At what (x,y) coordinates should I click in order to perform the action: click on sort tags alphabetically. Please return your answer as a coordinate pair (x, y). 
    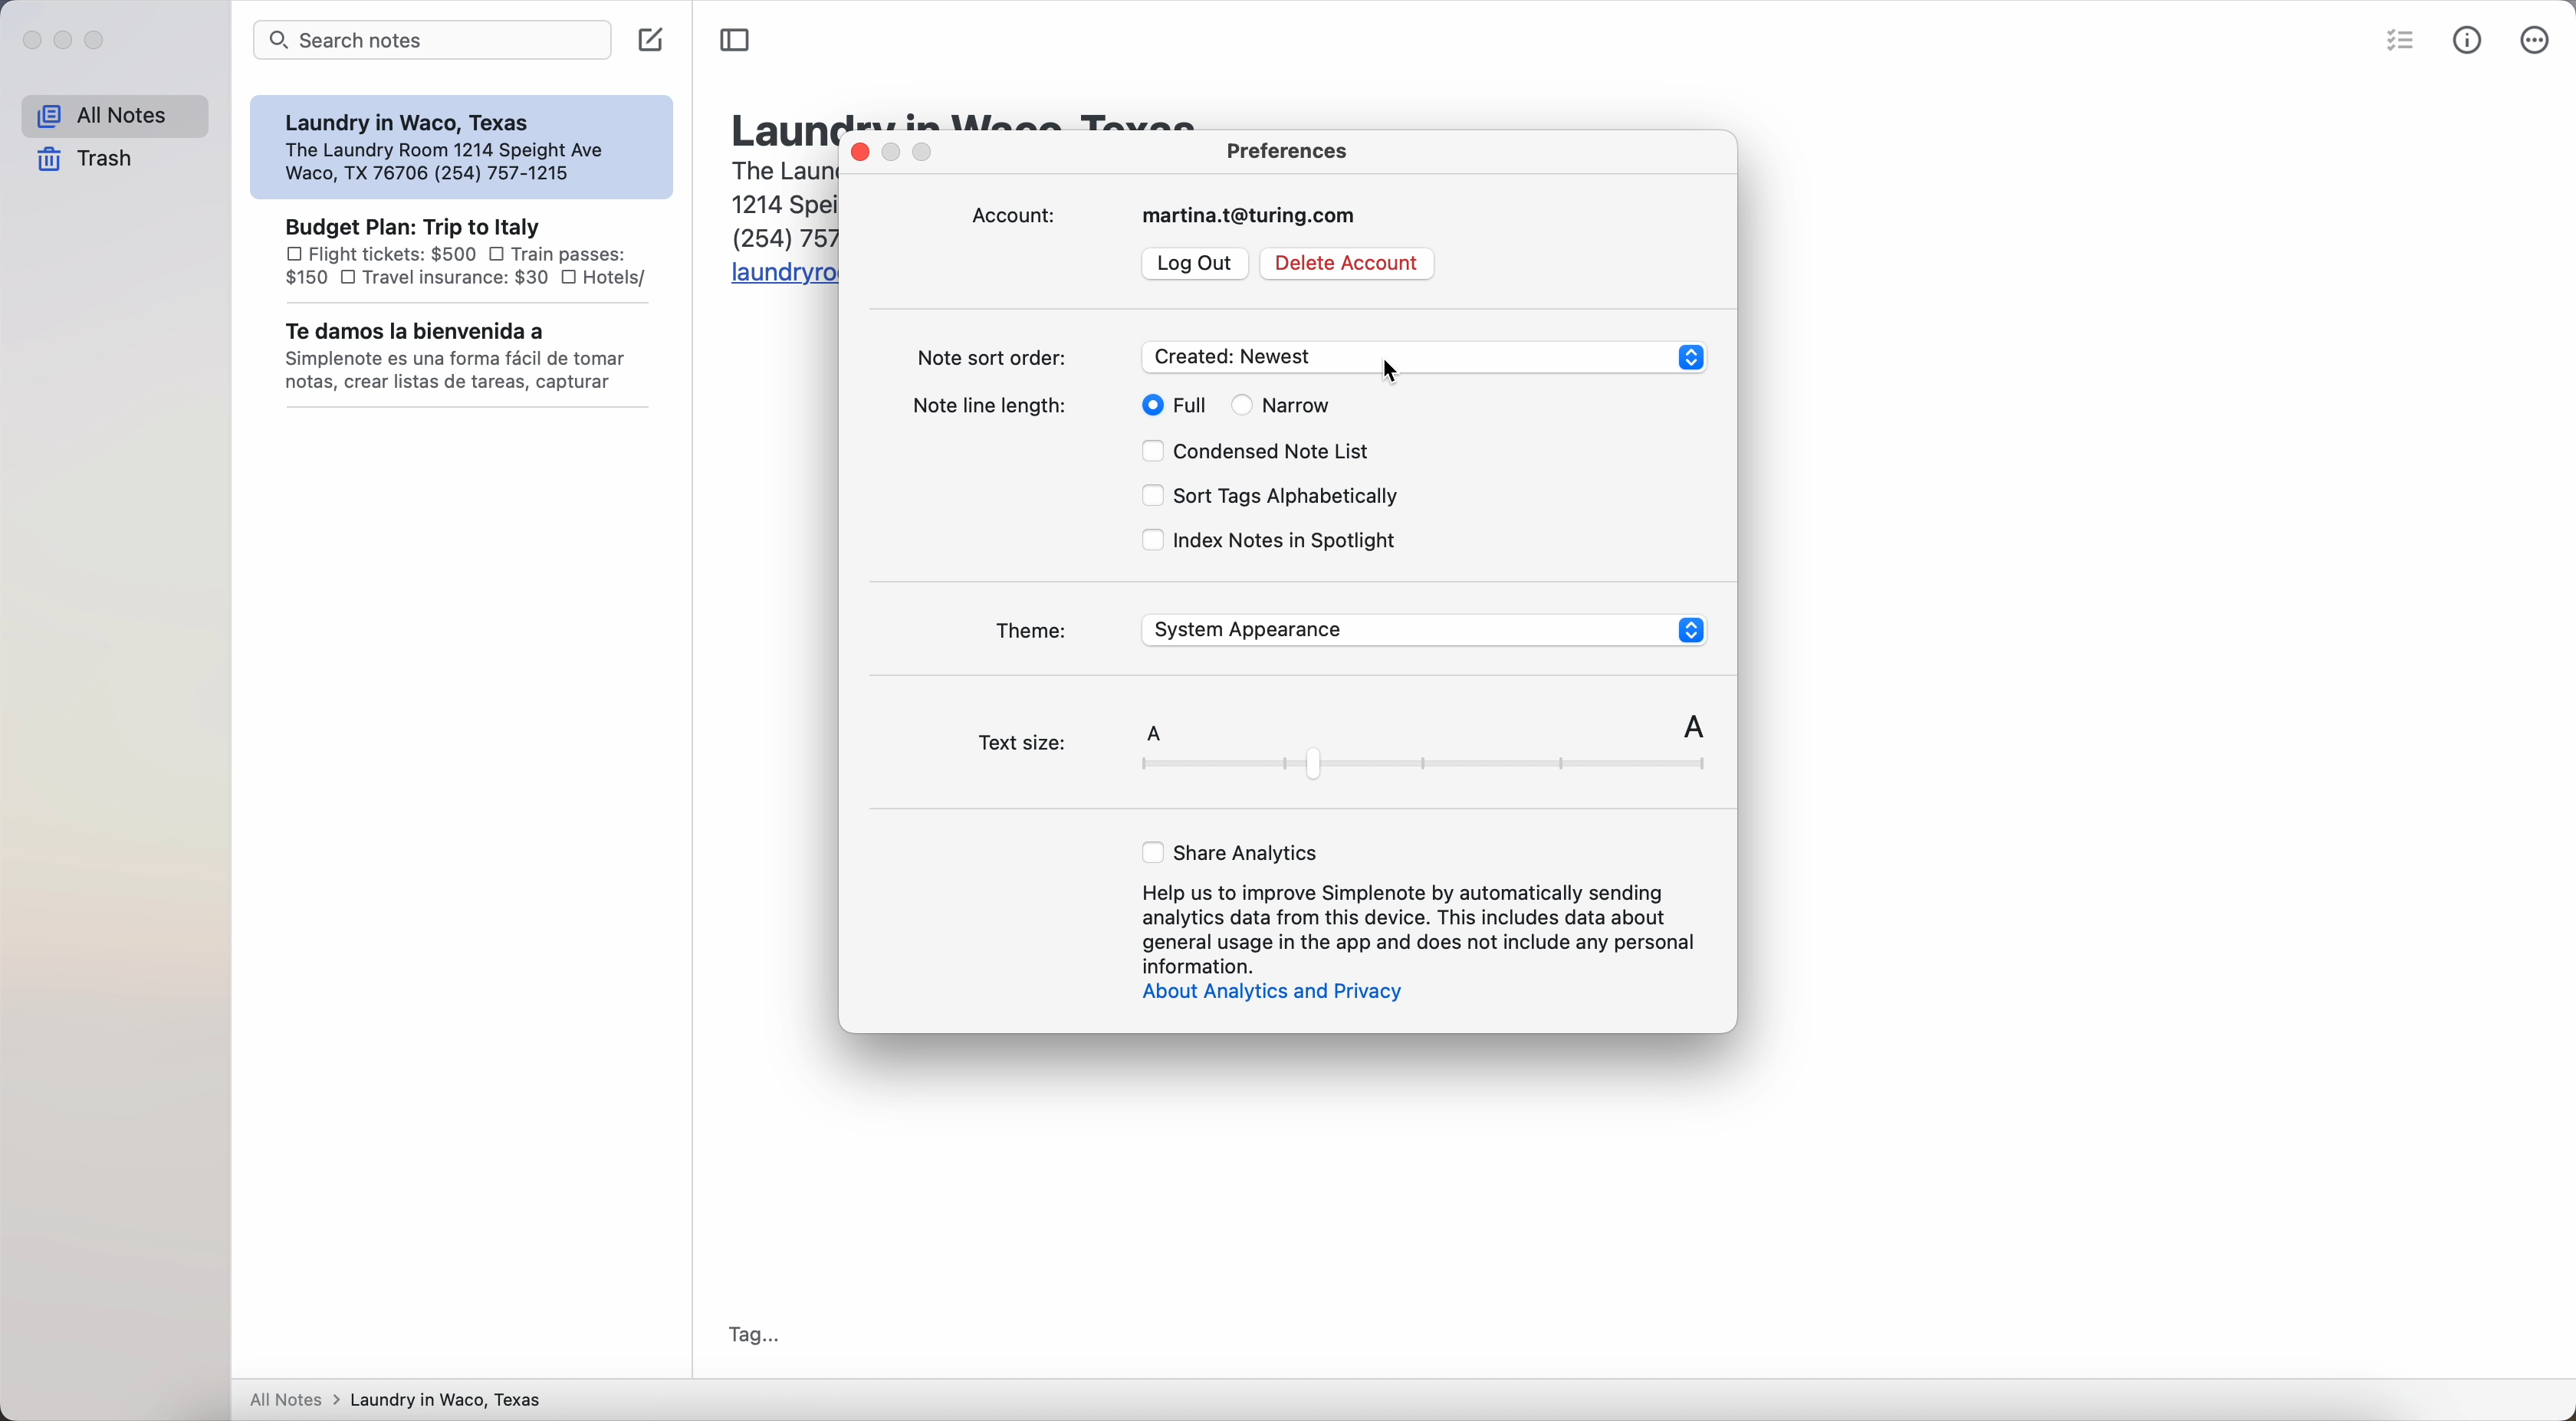
    Looking at the image, I should click on (1267, 495).